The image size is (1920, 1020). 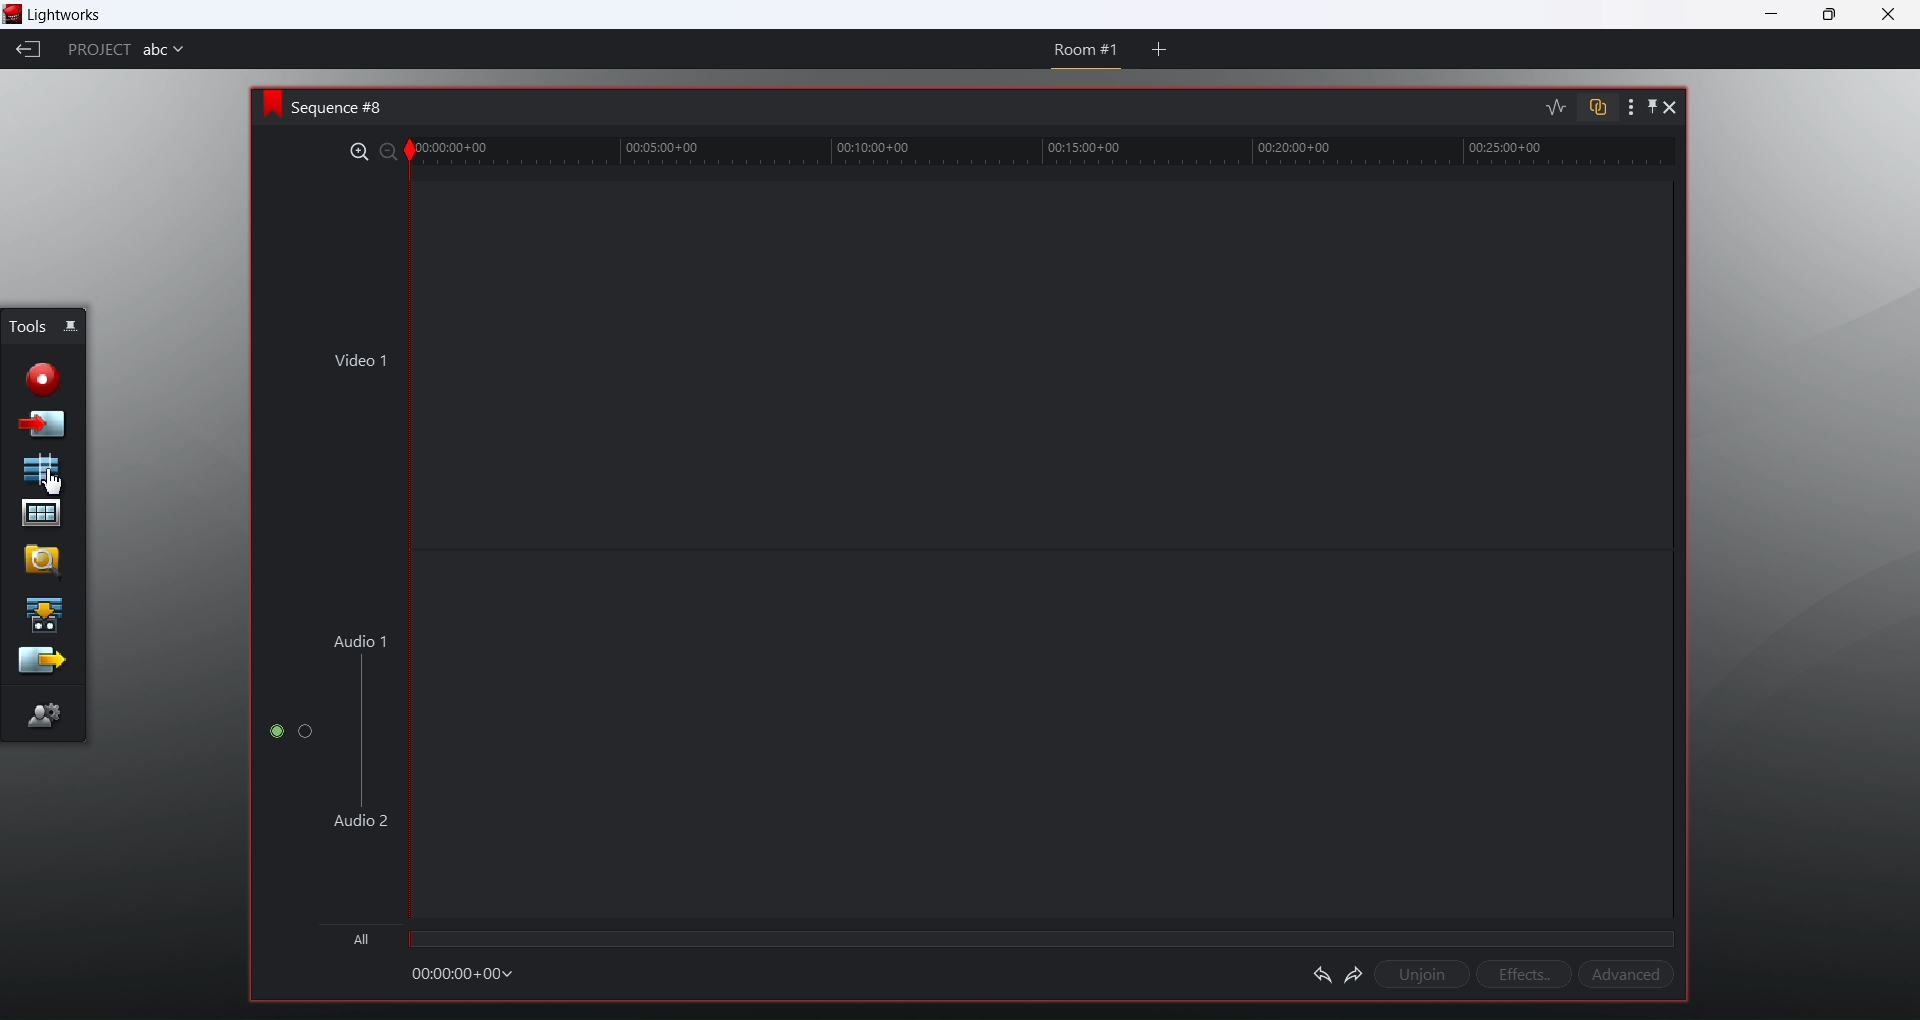 I want to click on redo, so click(x=1351, y=973).